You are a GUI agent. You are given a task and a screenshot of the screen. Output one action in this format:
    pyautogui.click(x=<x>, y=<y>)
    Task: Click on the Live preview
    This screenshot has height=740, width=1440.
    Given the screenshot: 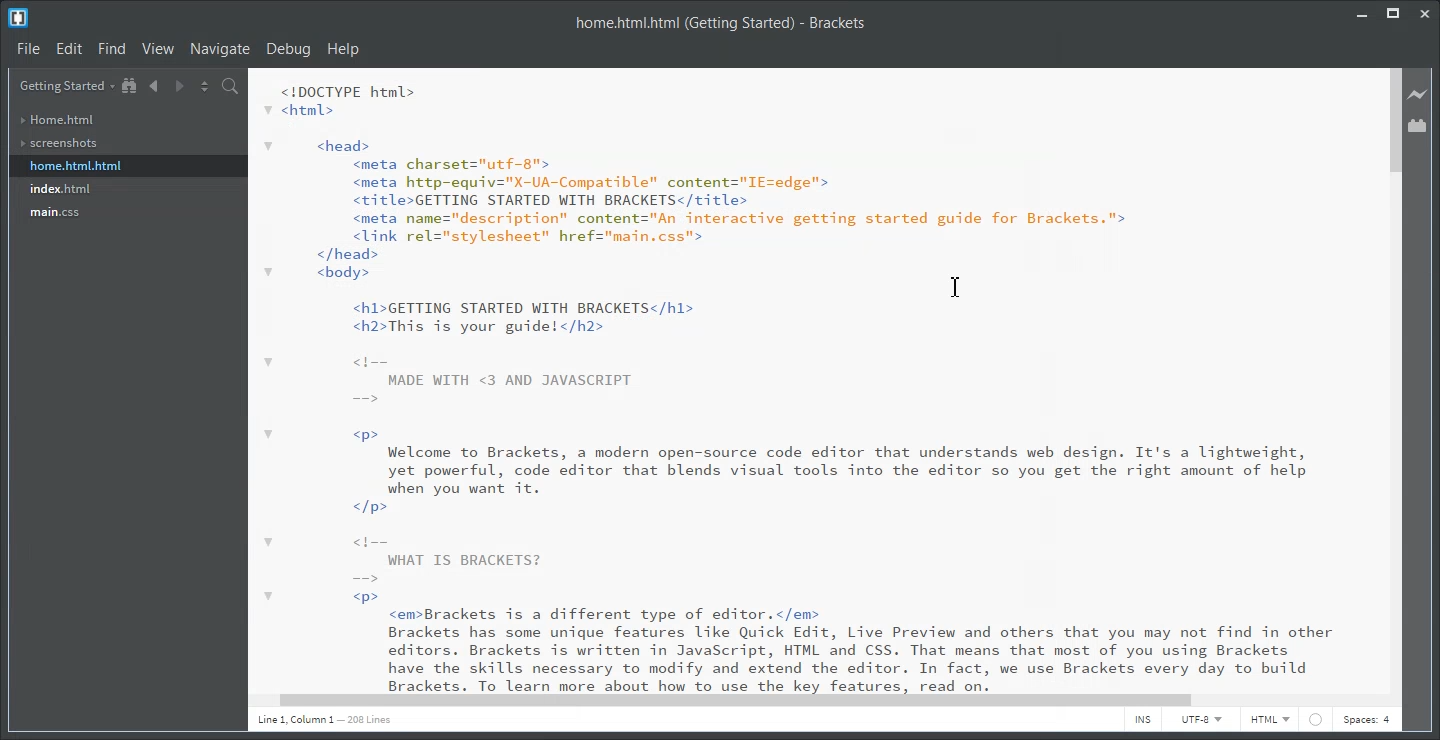 What is the action you would take?
    pyautogui.click(x=1419, y=94)
    